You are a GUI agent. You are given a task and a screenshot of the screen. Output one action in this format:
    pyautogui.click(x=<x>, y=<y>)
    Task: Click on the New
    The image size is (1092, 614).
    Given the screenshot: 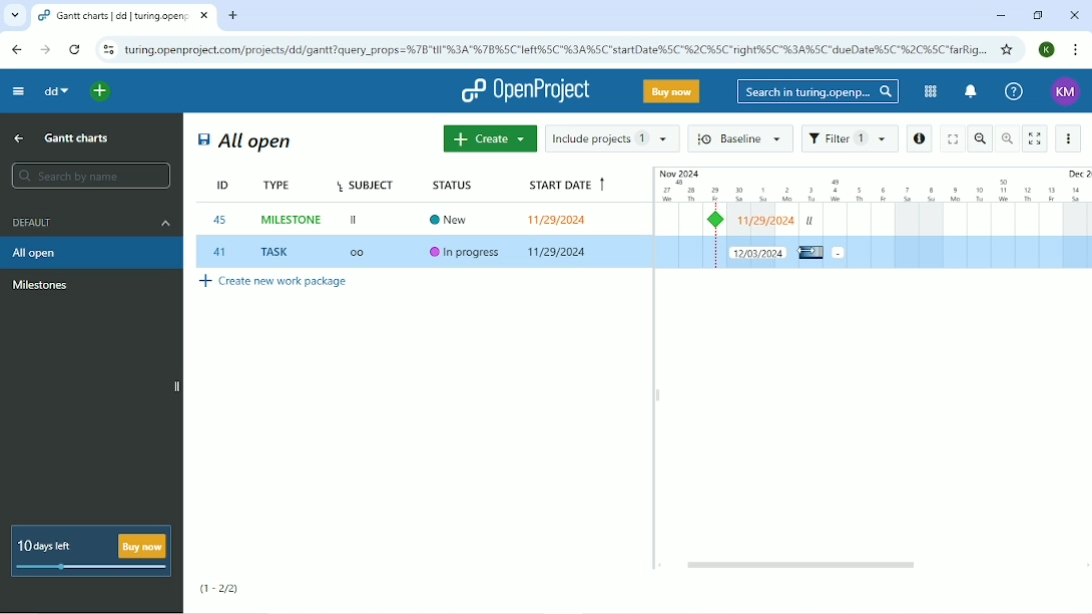 What is the action you would take?
    pyautogui.click(x=454, y=218)
    